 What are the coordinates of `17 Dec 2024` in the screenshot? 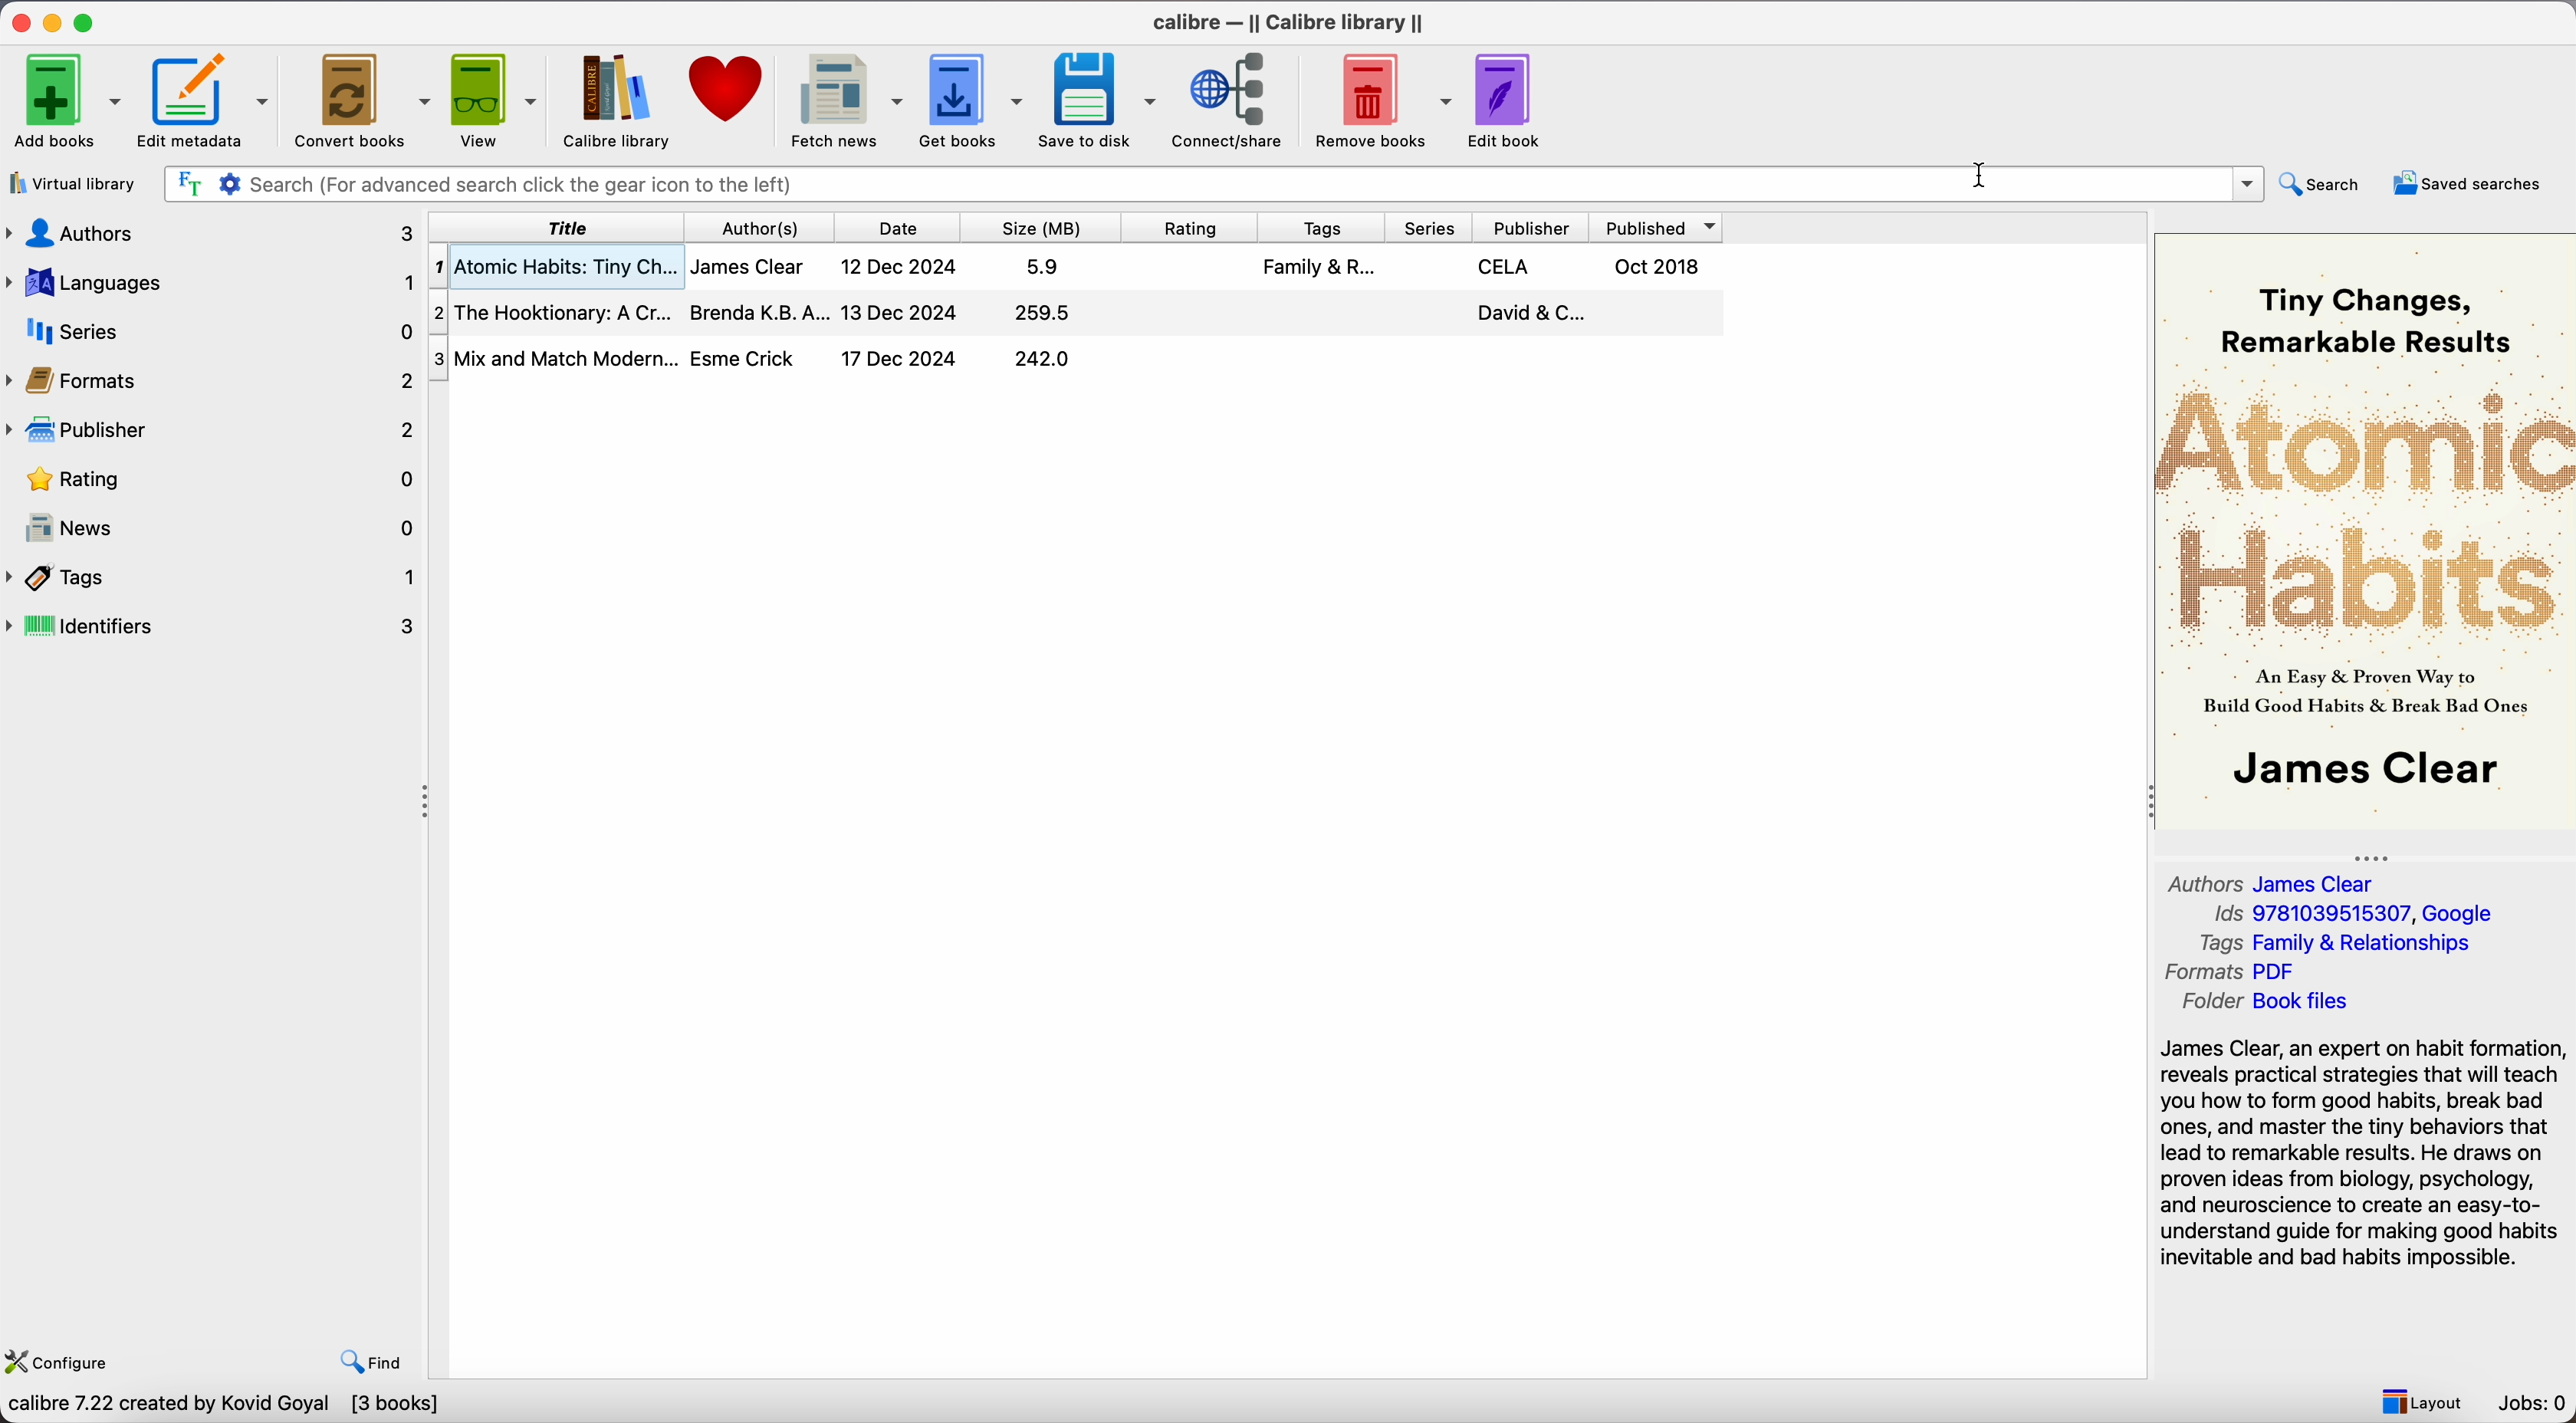 It's located at (899, 357).